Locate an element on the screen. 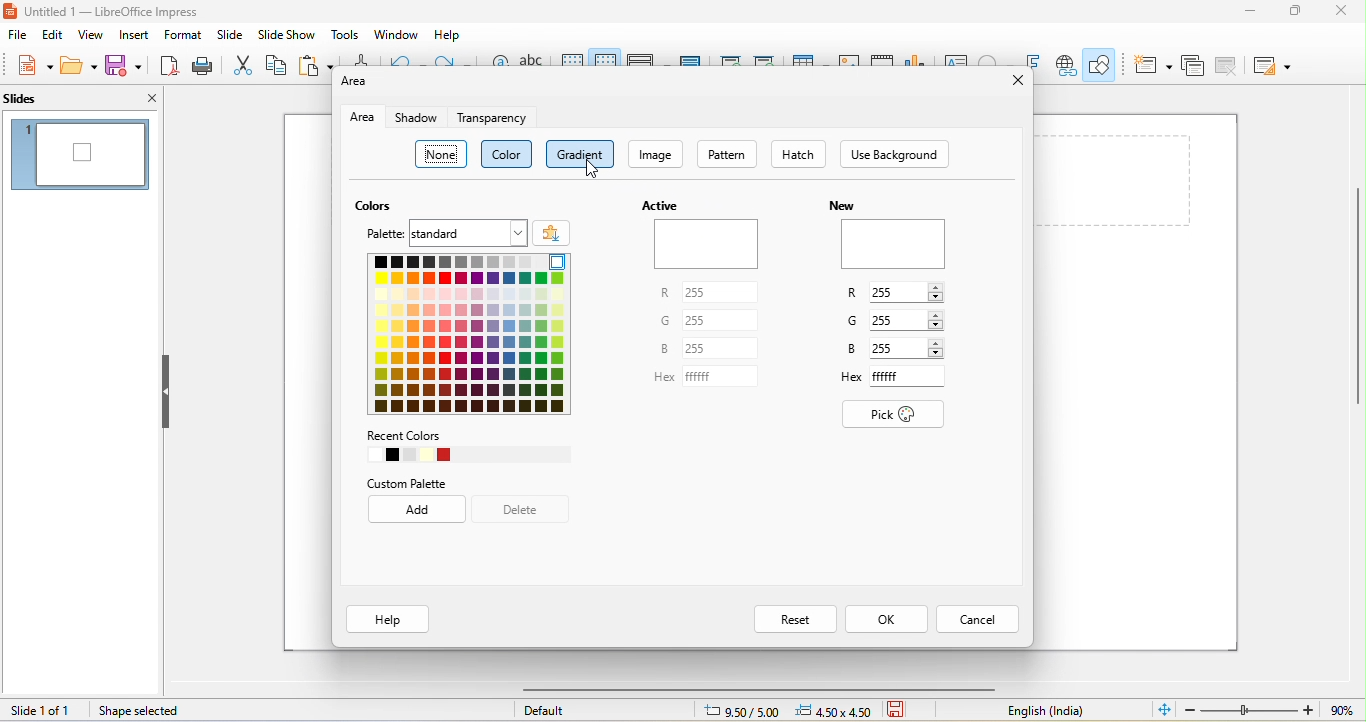 The width and height of the screenshot is (1366, 722). insert hyperlink is located at coordinates (1064, 66).